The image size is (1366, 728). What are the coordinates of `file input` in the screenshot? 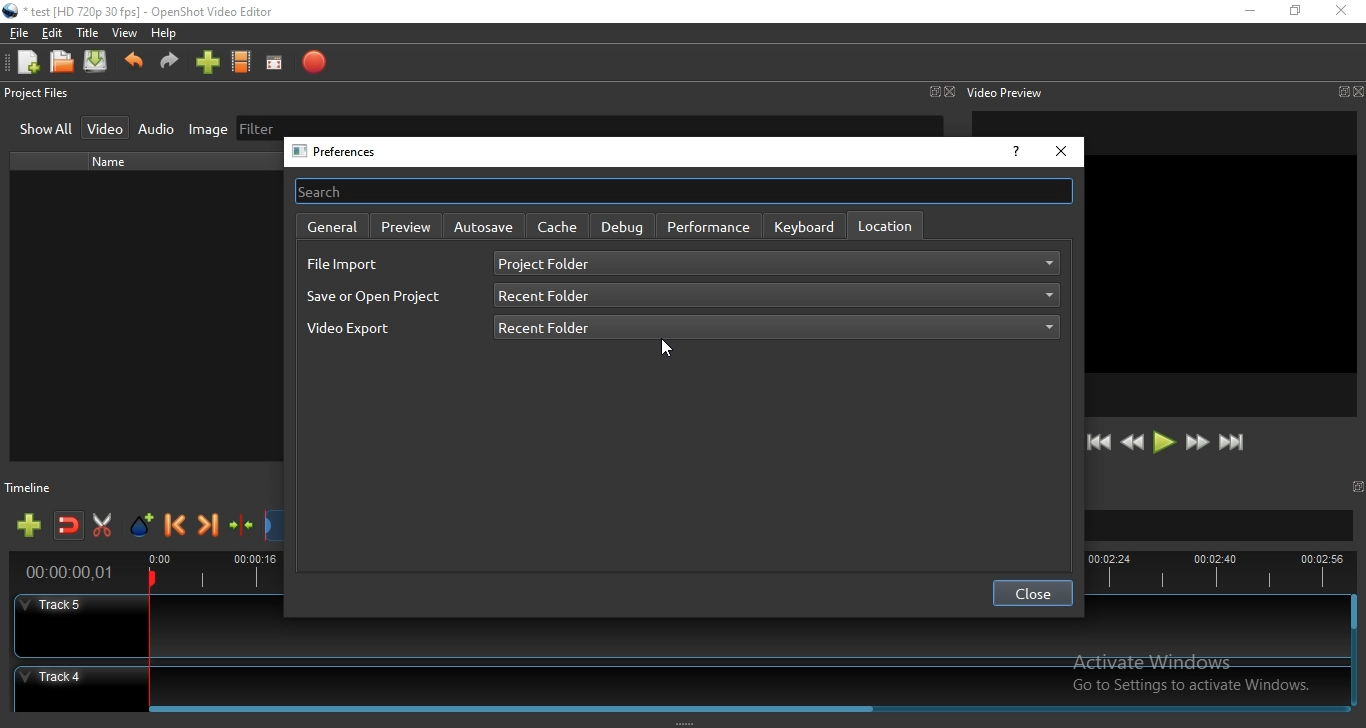 It's located at (343, 265).